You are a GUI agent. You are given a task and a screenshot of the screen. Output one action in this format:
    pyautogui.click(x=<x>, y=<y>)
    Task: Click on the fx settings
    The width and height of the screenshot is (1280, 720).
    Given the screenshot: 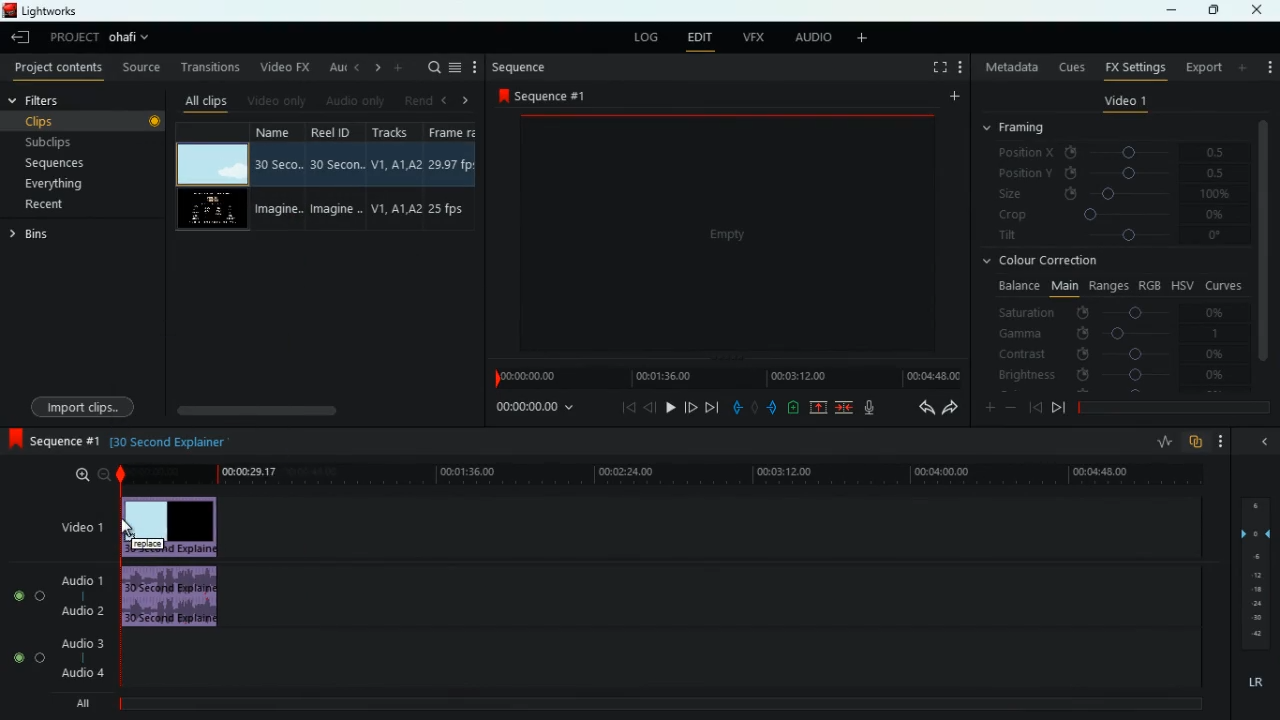 What is the action you would take?
    pyautogui.click(x=1133, y=67)
    